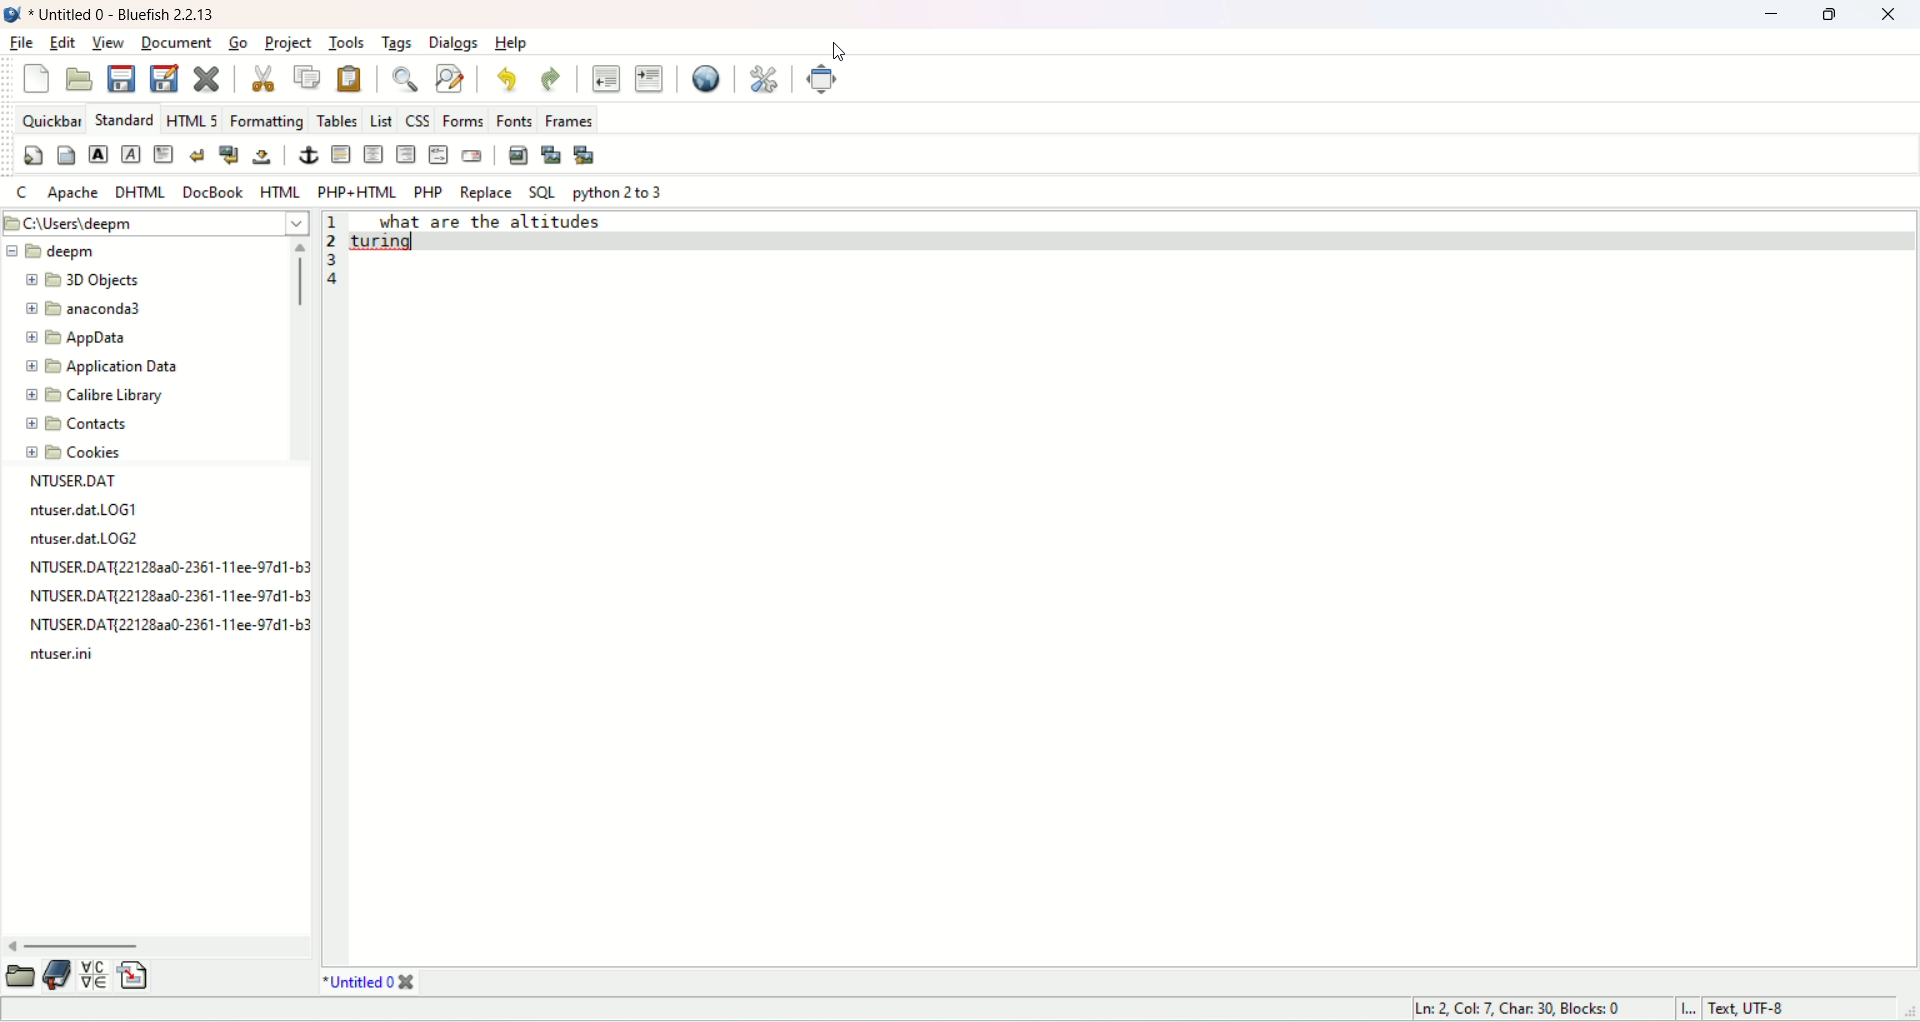 The width and height of the screenshot is (1920, 1022). Describe the element at coordinates (1693, 1009) in the screenshot. I see `I` at that location.